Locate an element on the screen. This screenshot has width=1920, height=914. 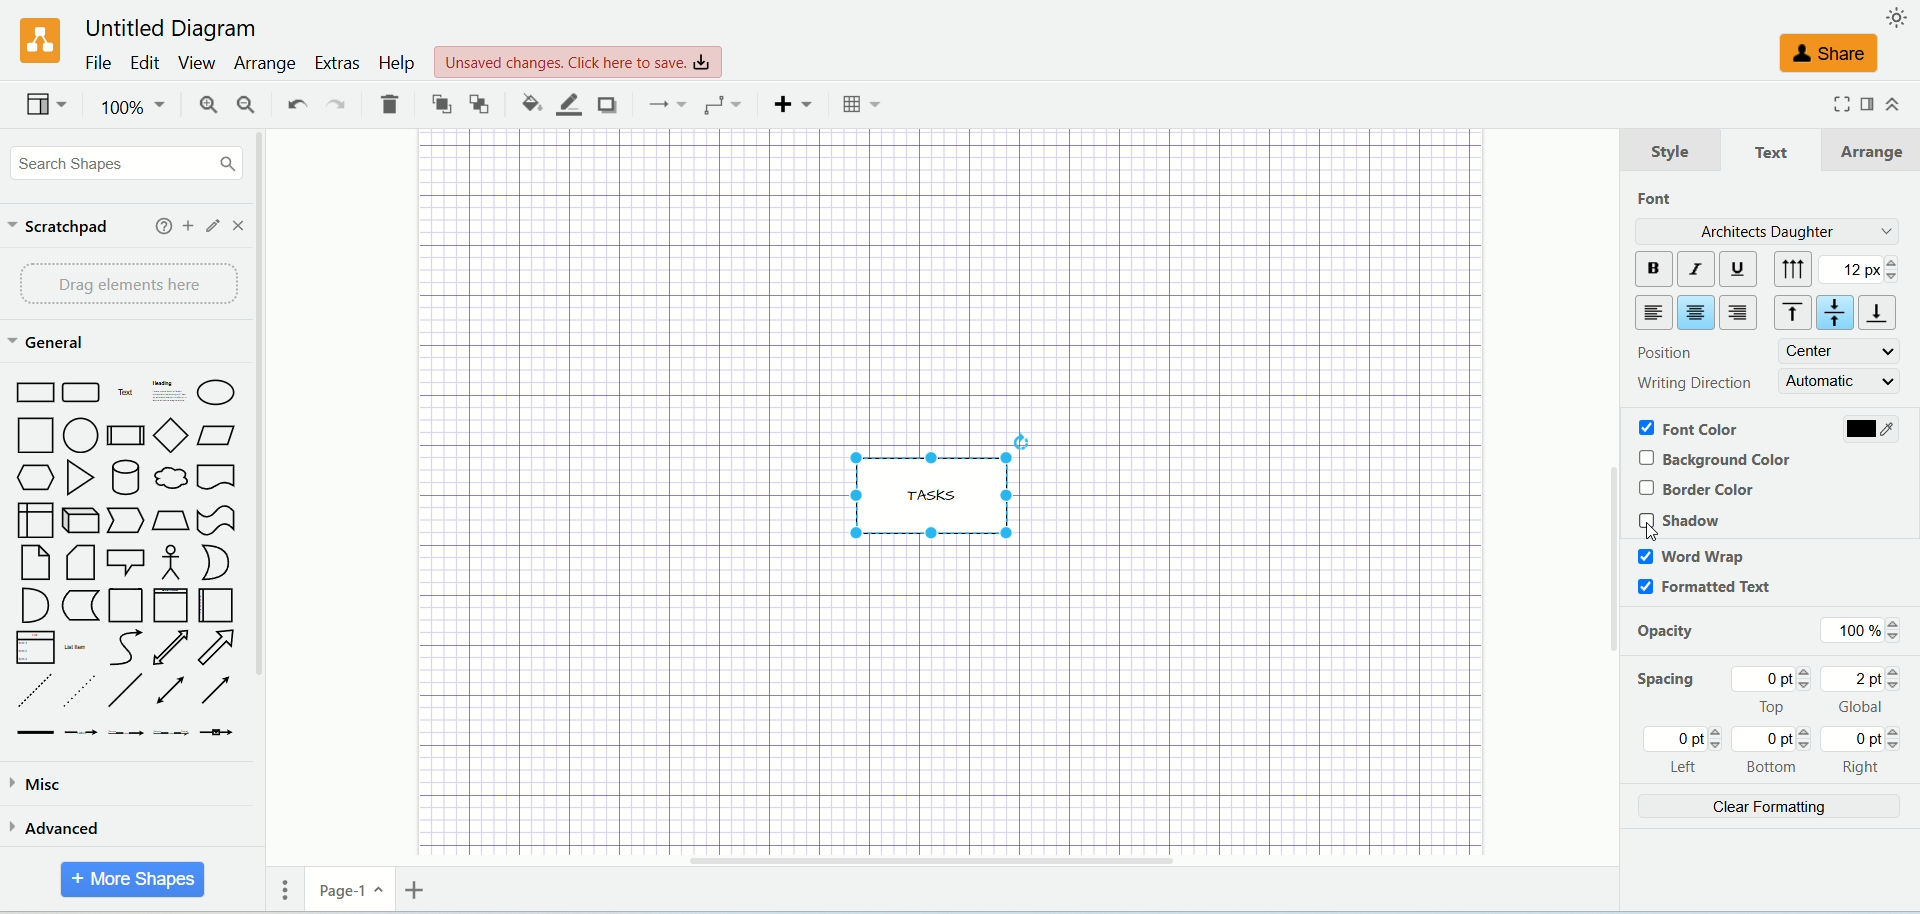
Process is located at coordinates (125, 436).